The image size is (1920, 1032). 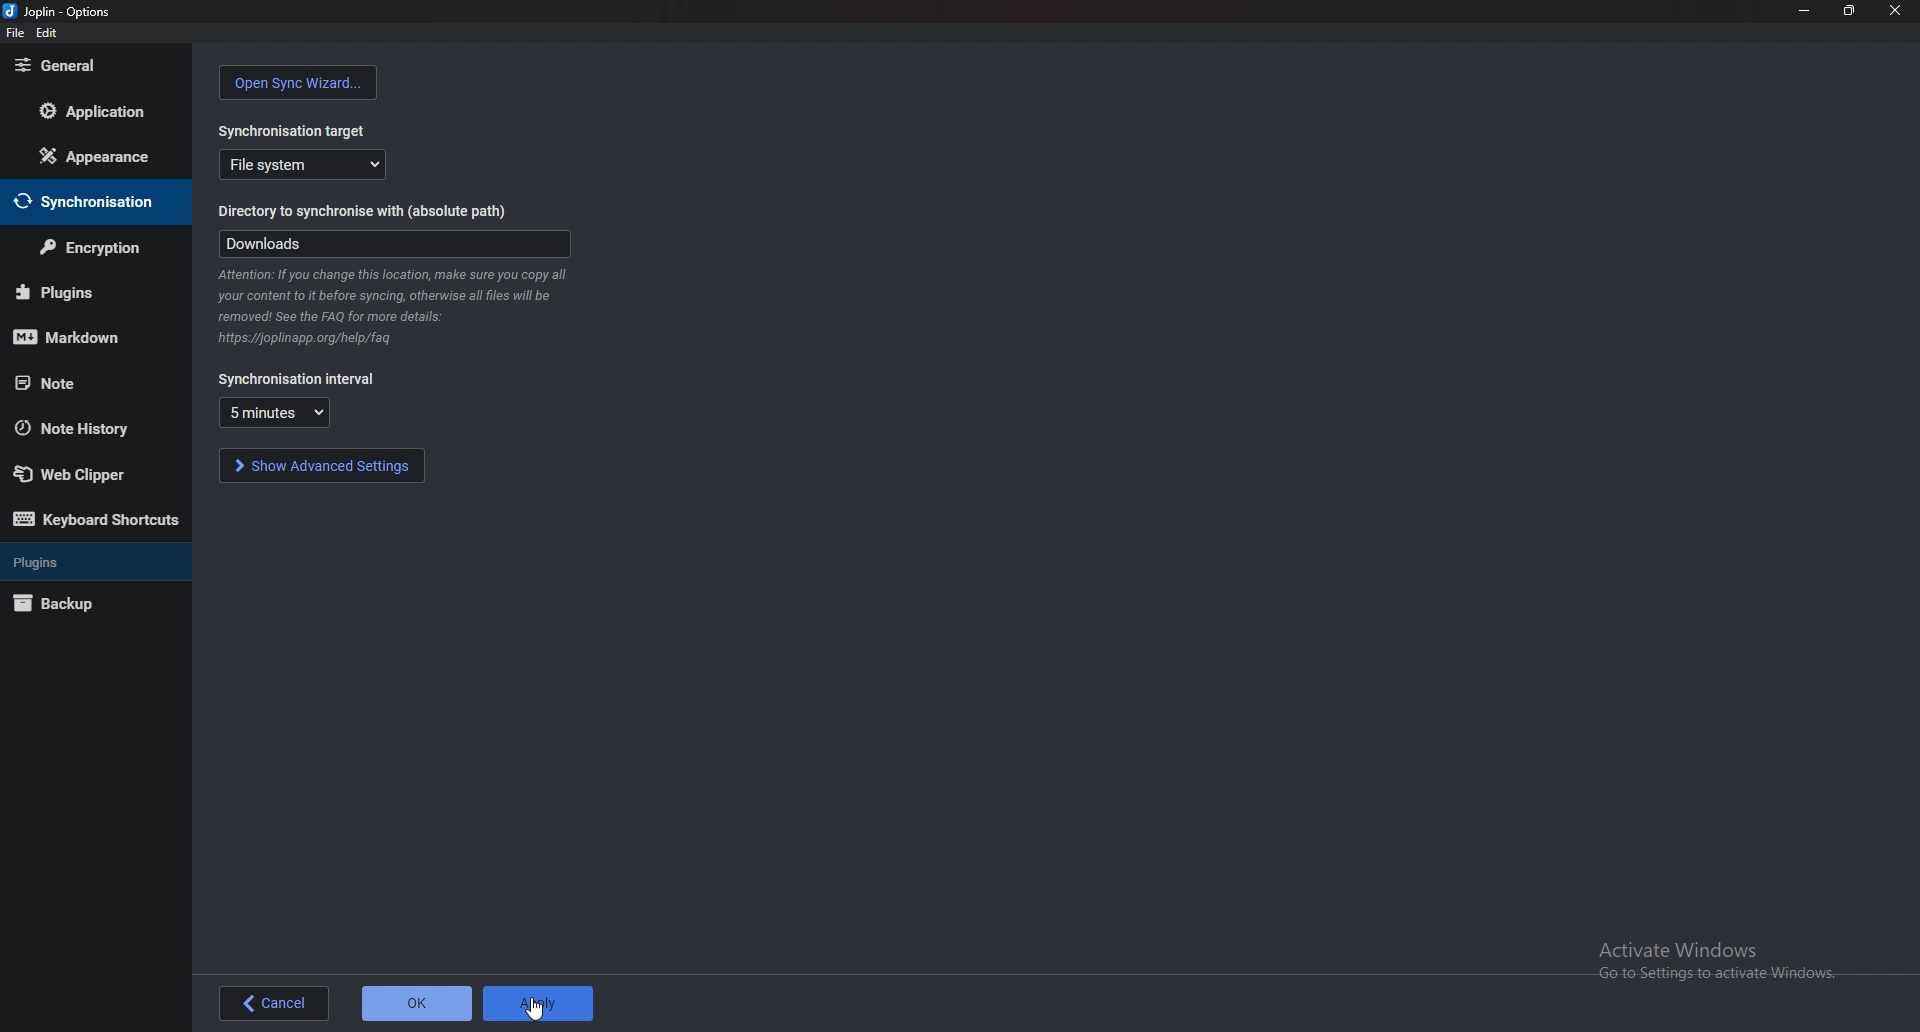 What do you see at coordinates (304, 164) in the screenshot?
I see `File system` at bounding box center [304, 164].